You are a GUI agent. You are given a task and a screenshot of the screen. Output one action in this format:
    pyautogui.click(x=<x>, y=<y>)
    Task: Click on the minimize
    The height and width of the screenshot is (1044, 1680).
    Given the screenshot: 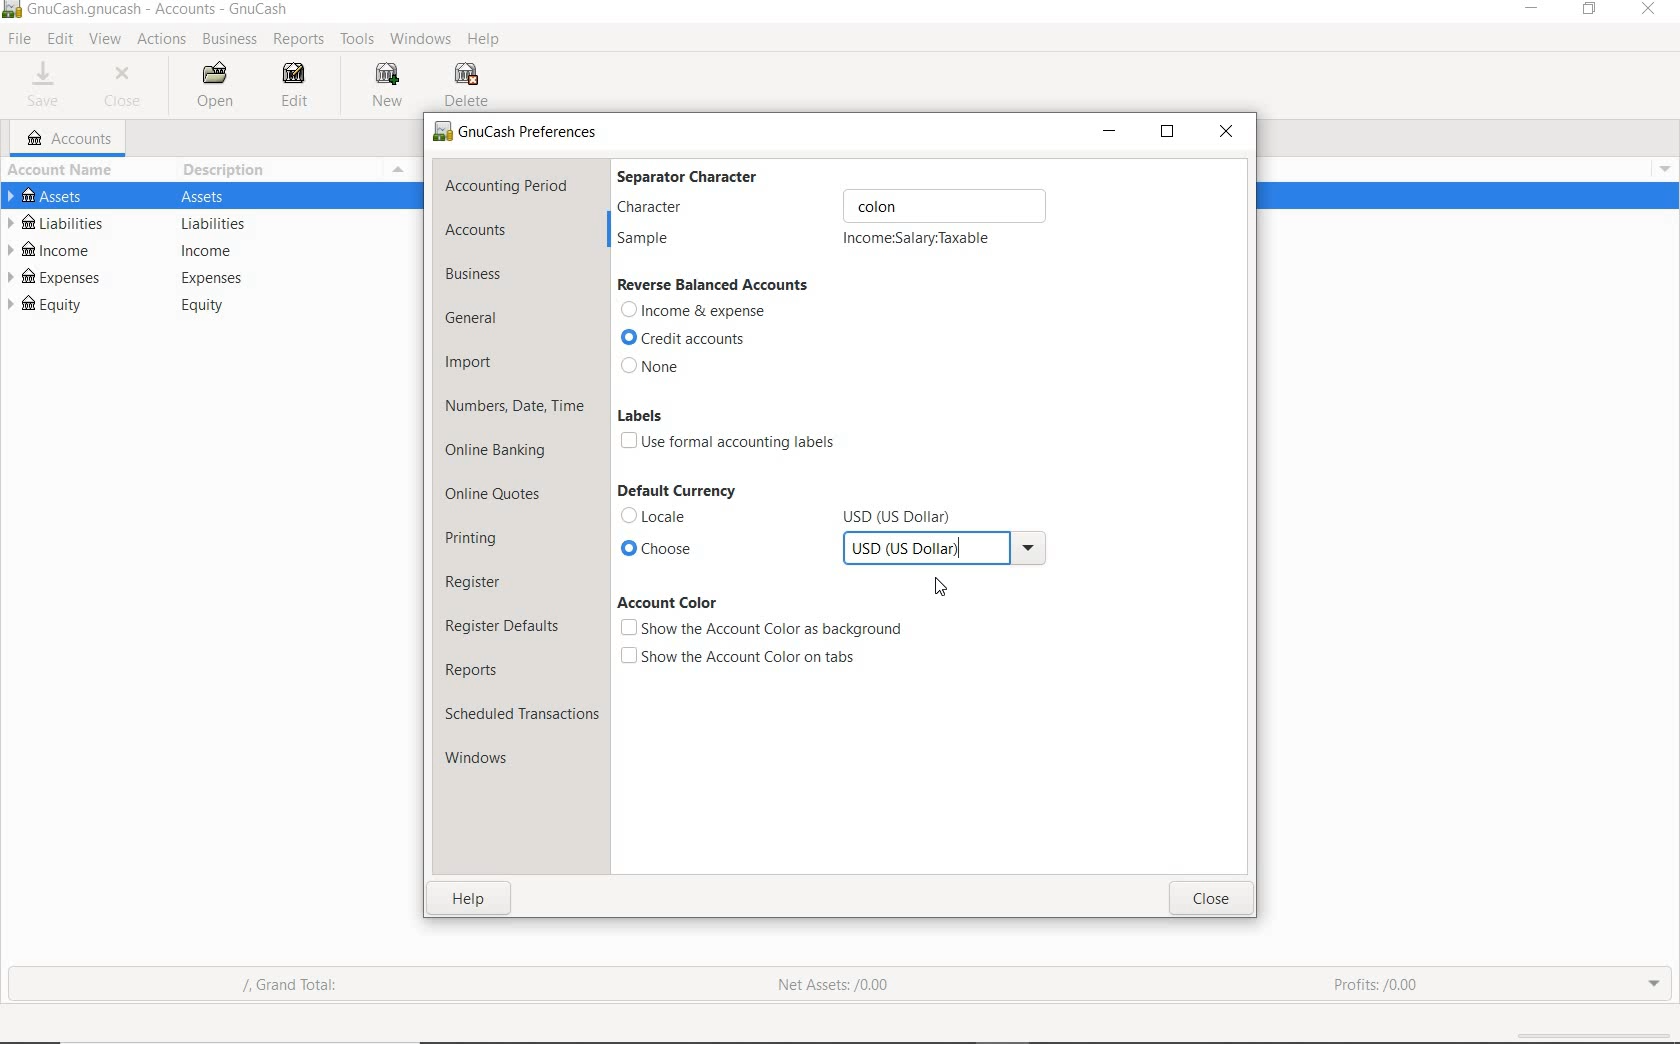 What is the action you would take?
    pyautogui.click(x=1529, y=10)
    